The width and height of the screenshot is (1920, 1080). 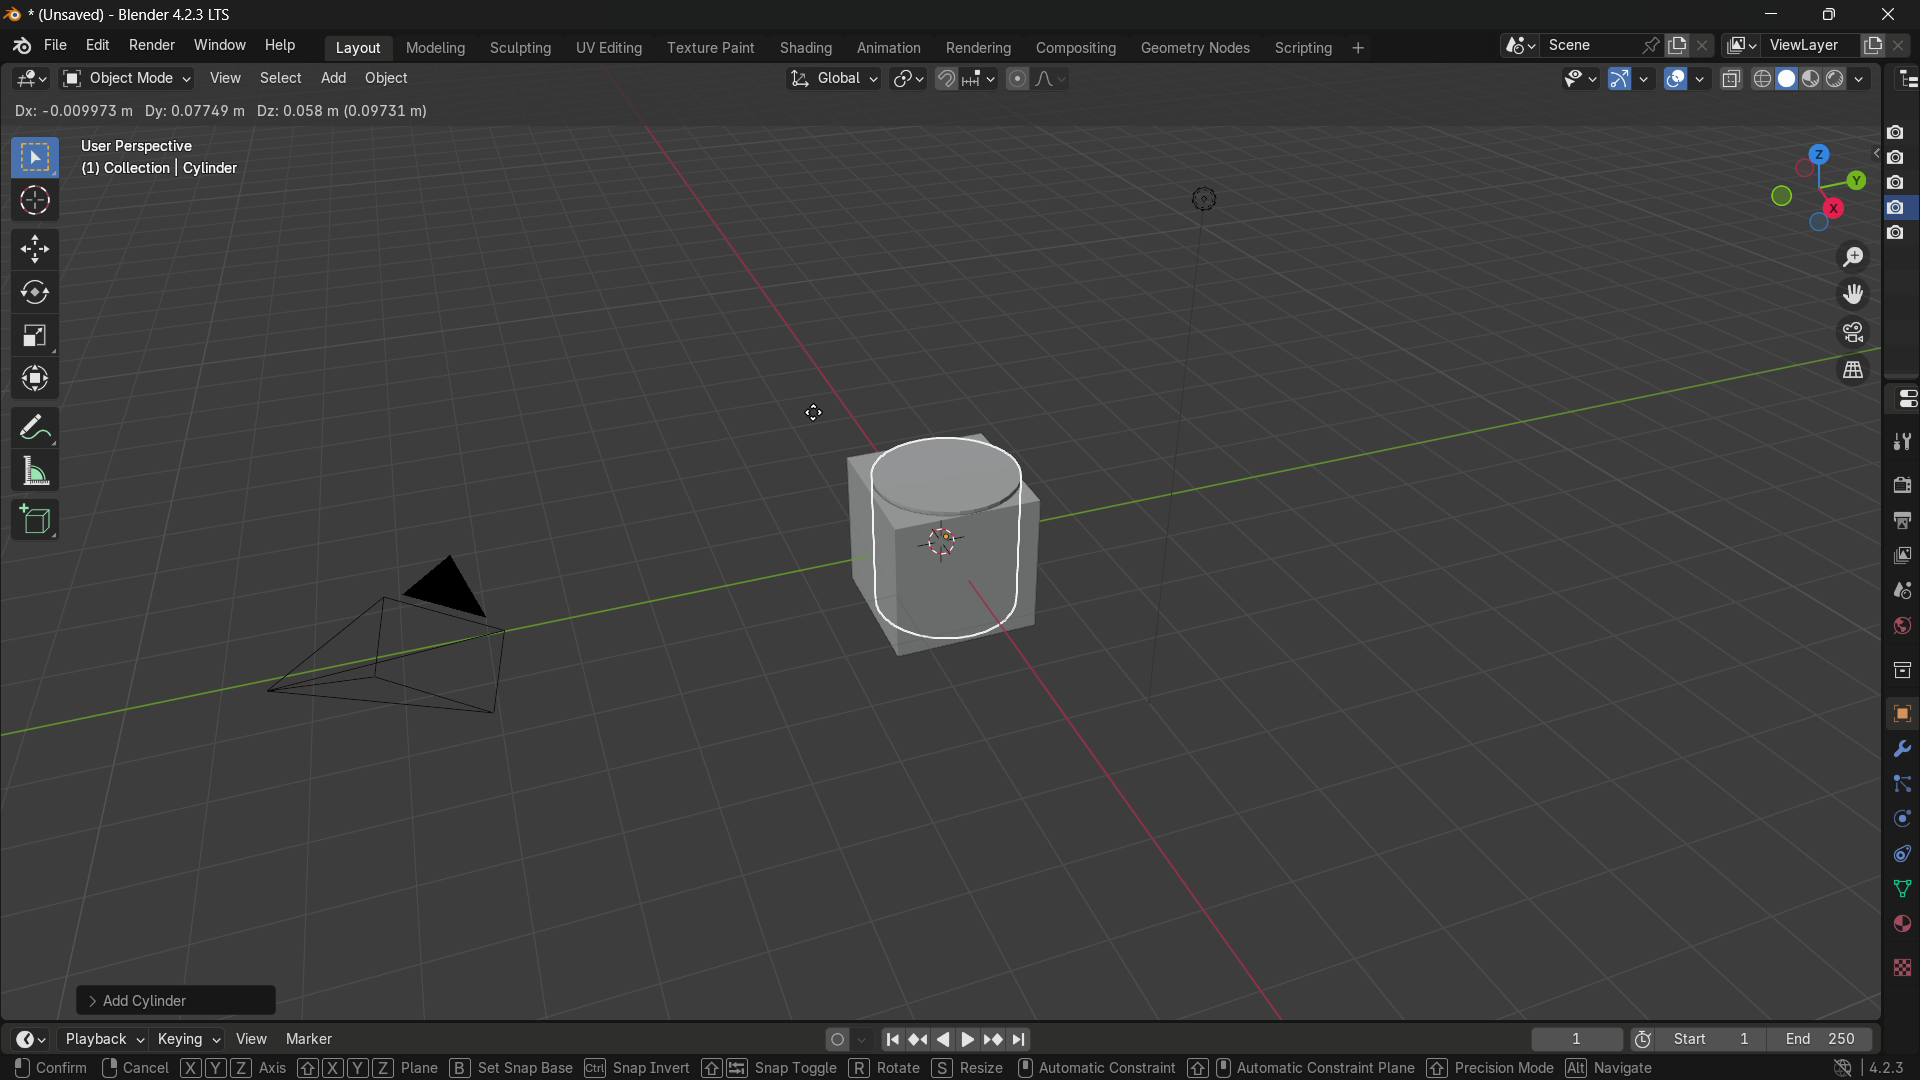 What do you see at coordinates (360, 49) in the screenshot?
I see `layout menu` at bounding box center [360, 49].